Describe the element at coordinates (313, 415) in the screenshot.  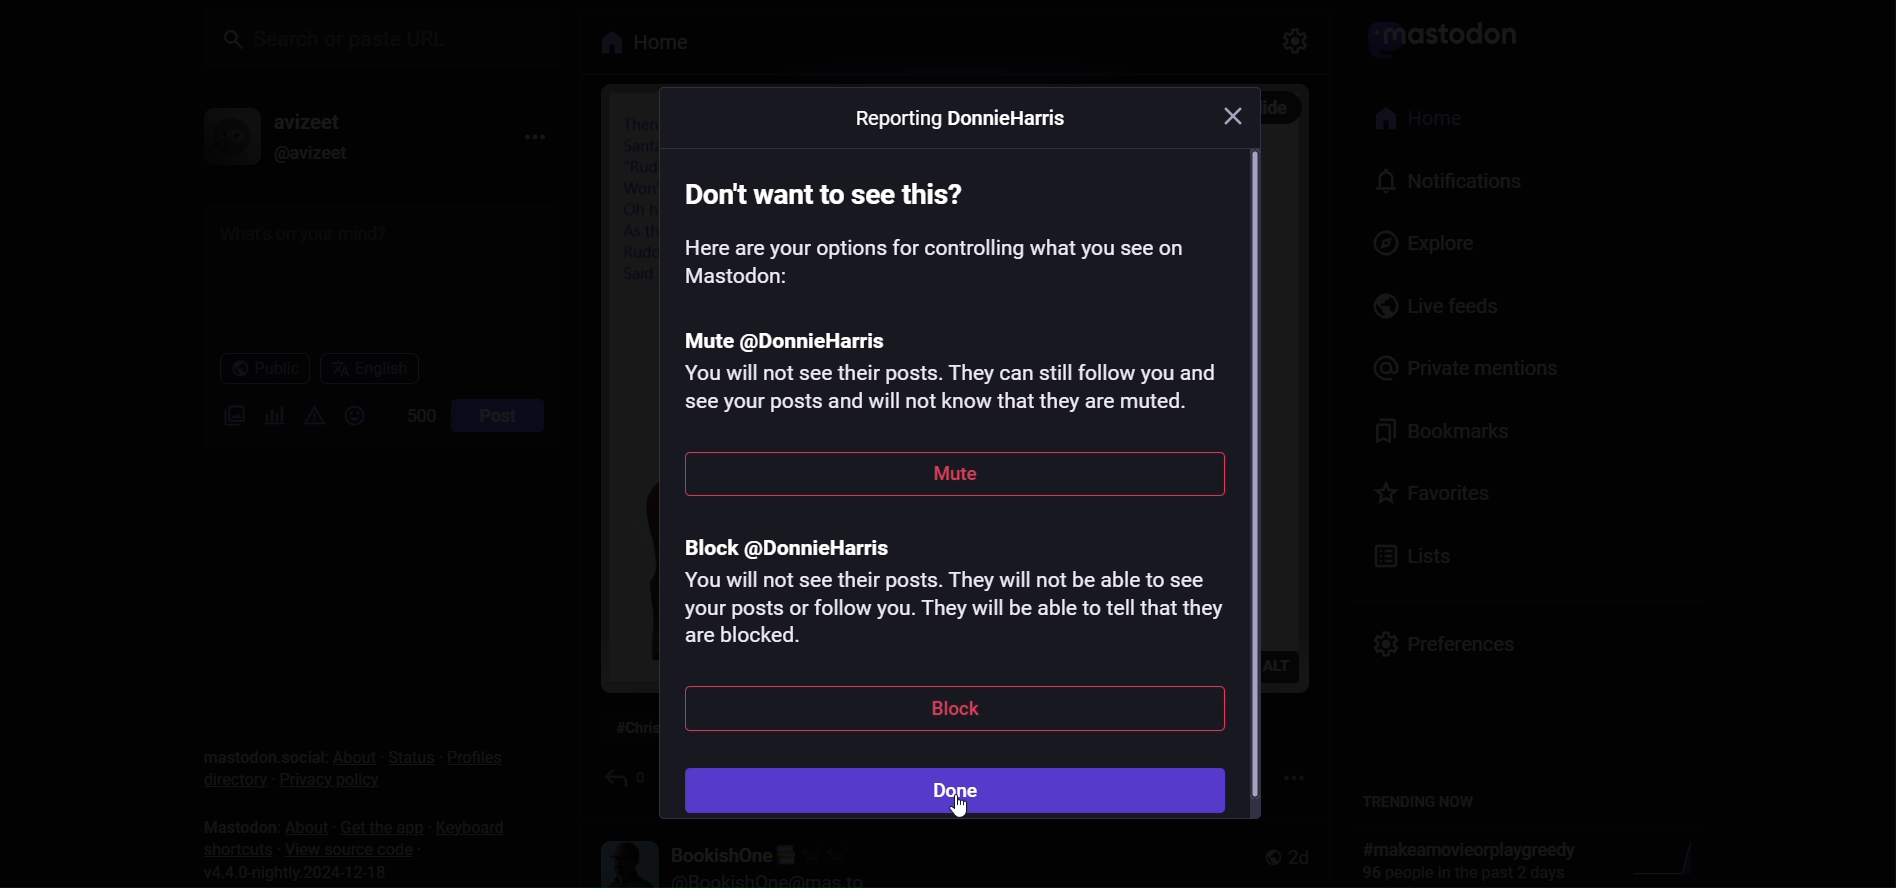
I see `content warning` at that location.